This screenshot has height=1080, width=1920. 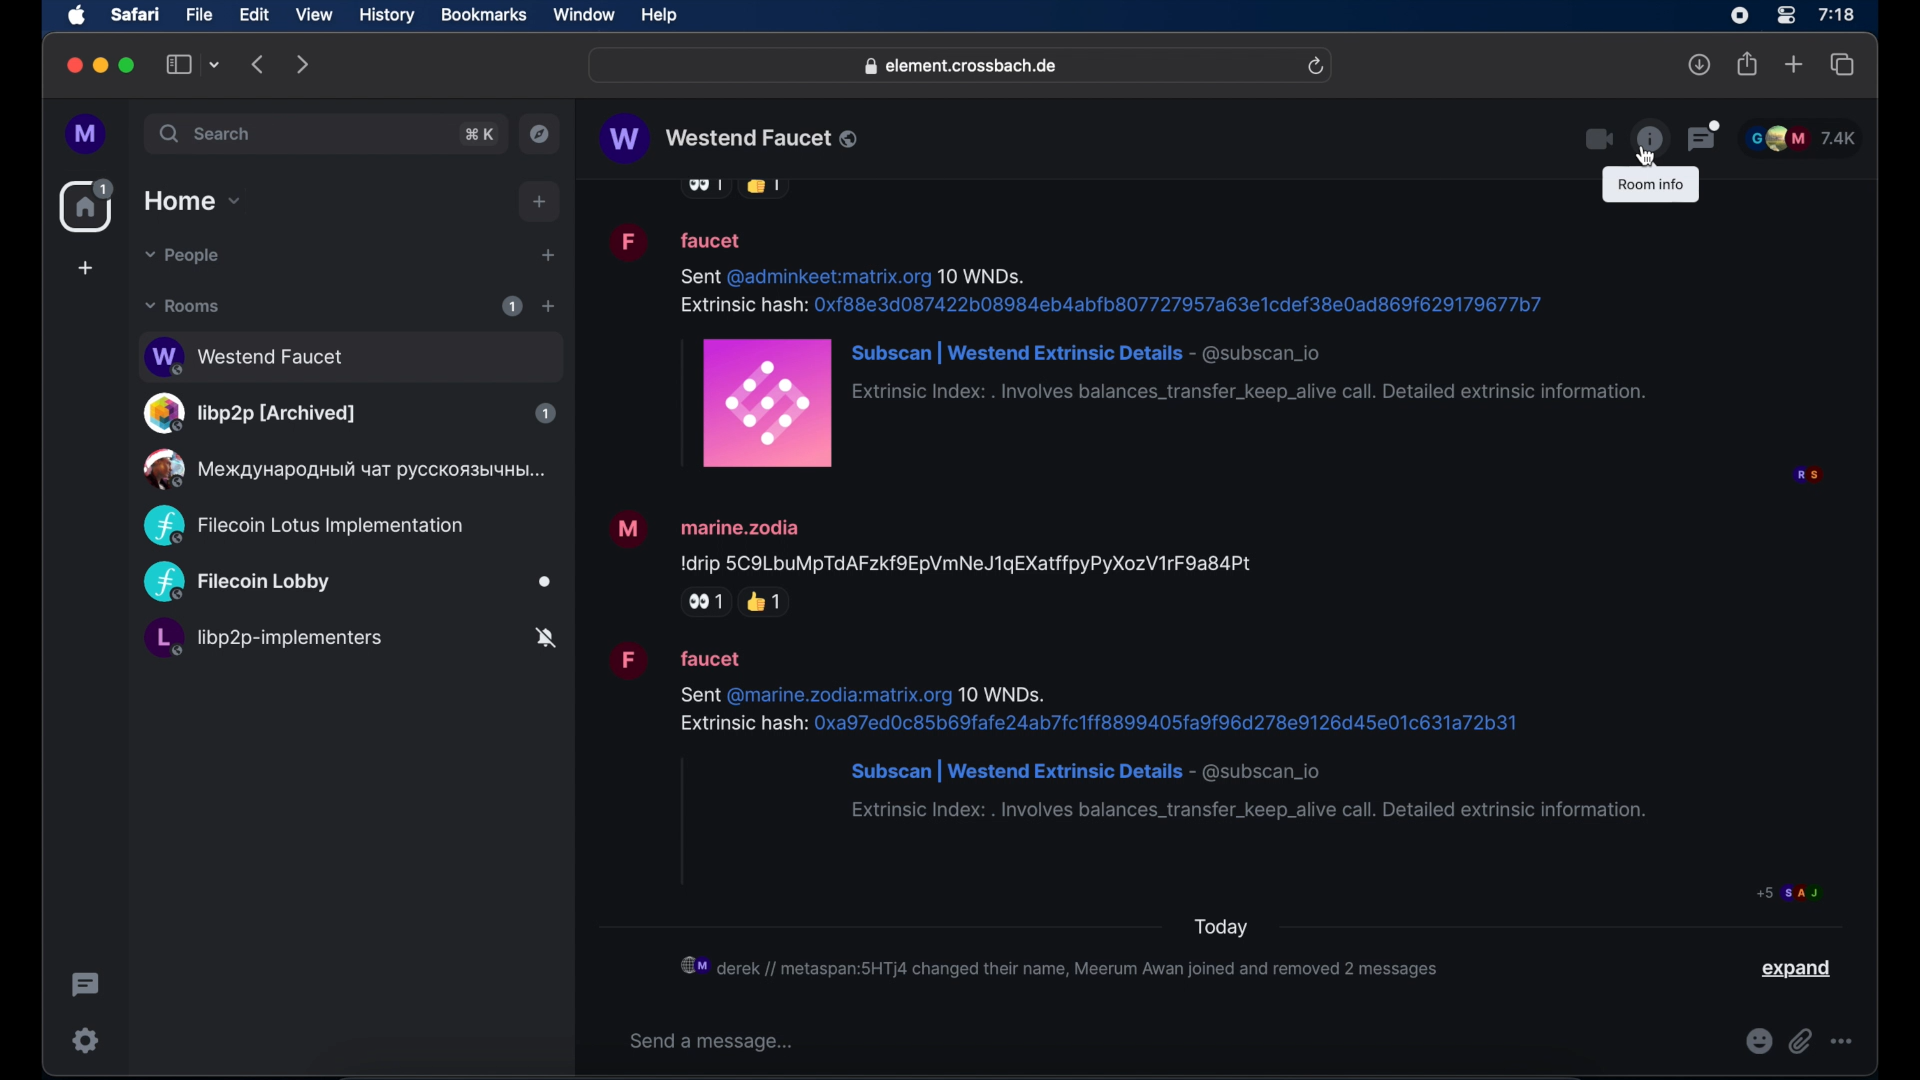 What do you see at coordinates (89, 206) in the screenshot?
I see `home` at bounding box center [89, 206].